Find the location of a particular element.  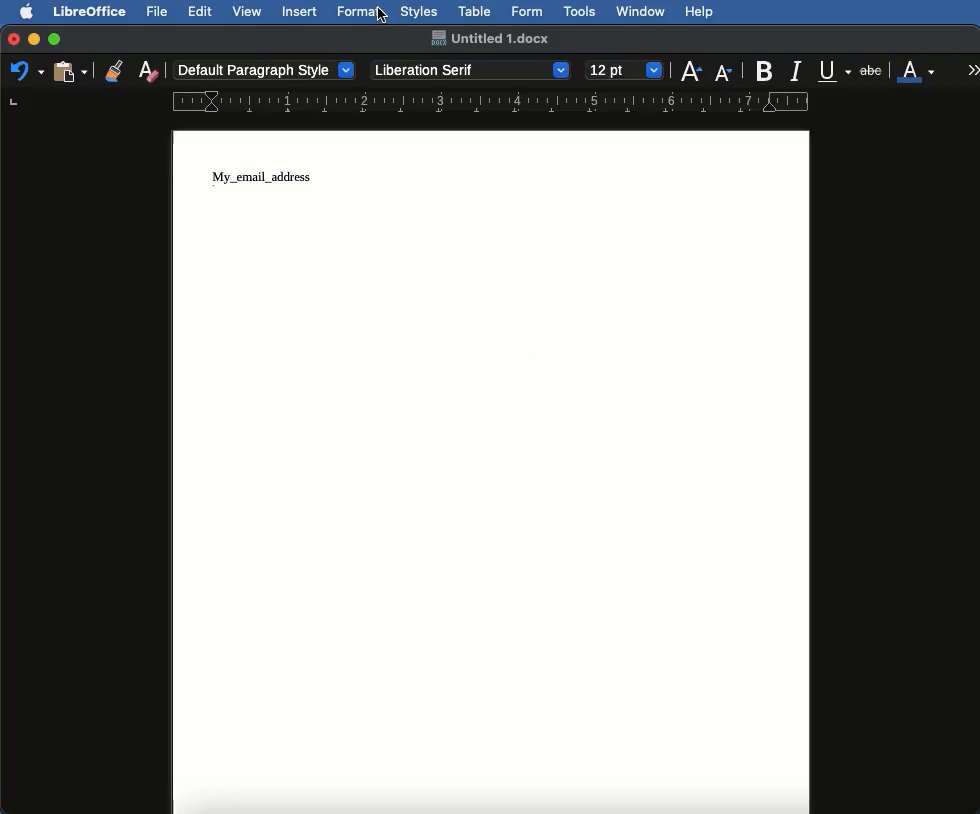

File is located at coordinates (159, 11).